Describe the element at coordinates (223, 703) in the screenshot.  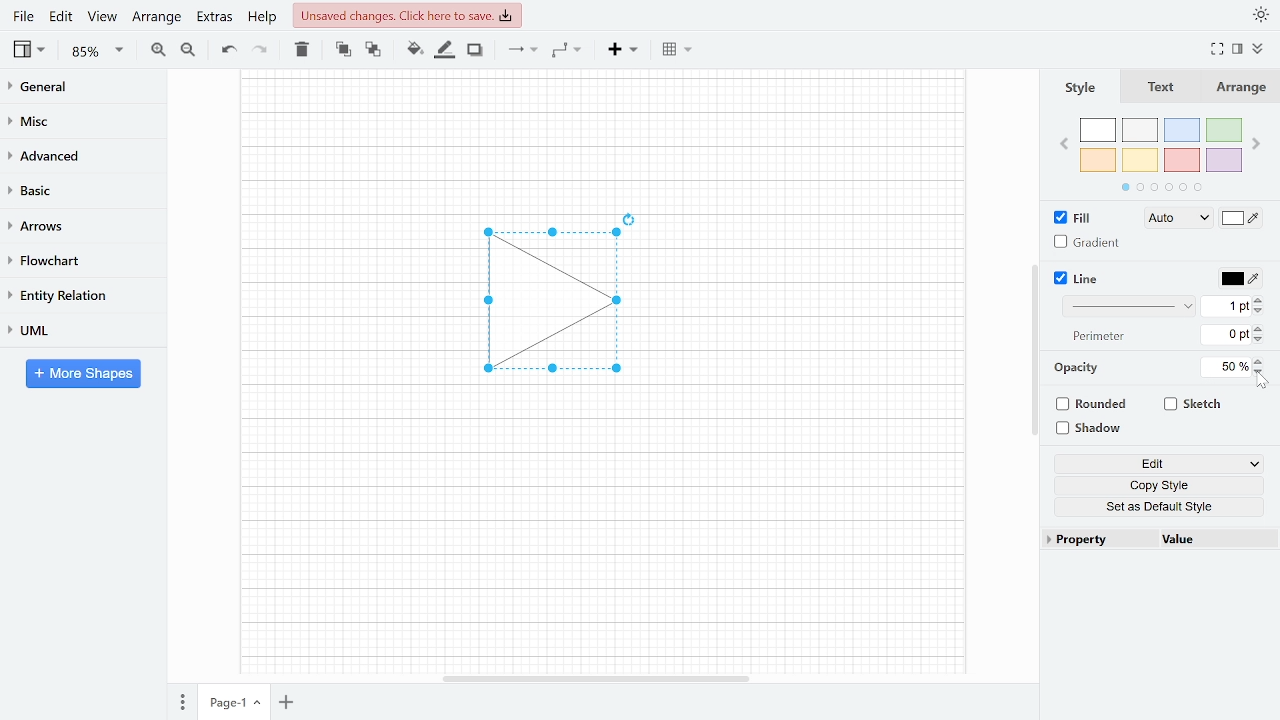
I see `Current page` at that location.